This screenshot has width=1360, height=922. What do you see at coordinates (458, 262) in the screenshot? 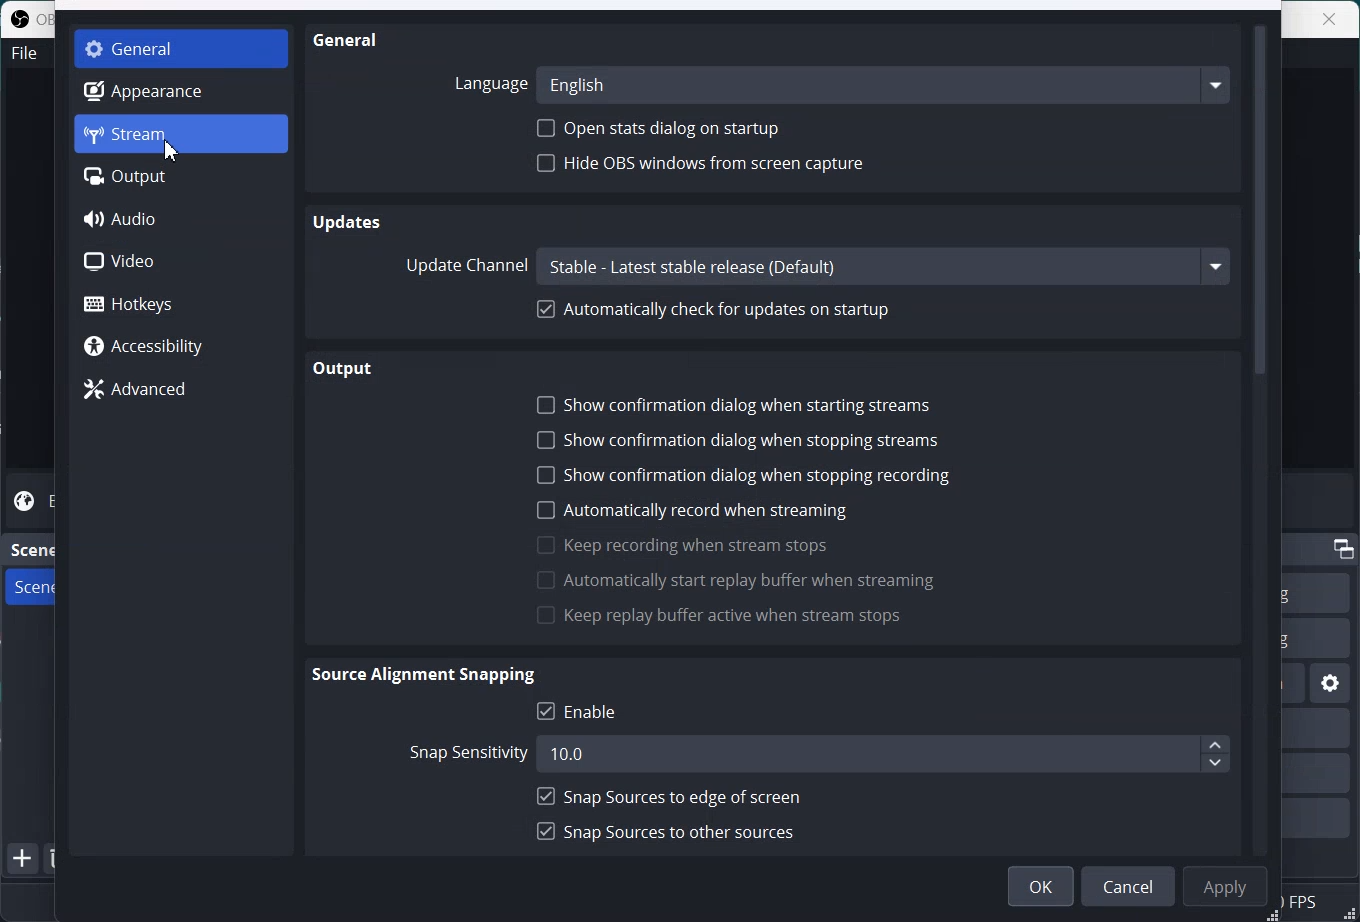
I see `Update Channel` at bounding box center [458, 262].